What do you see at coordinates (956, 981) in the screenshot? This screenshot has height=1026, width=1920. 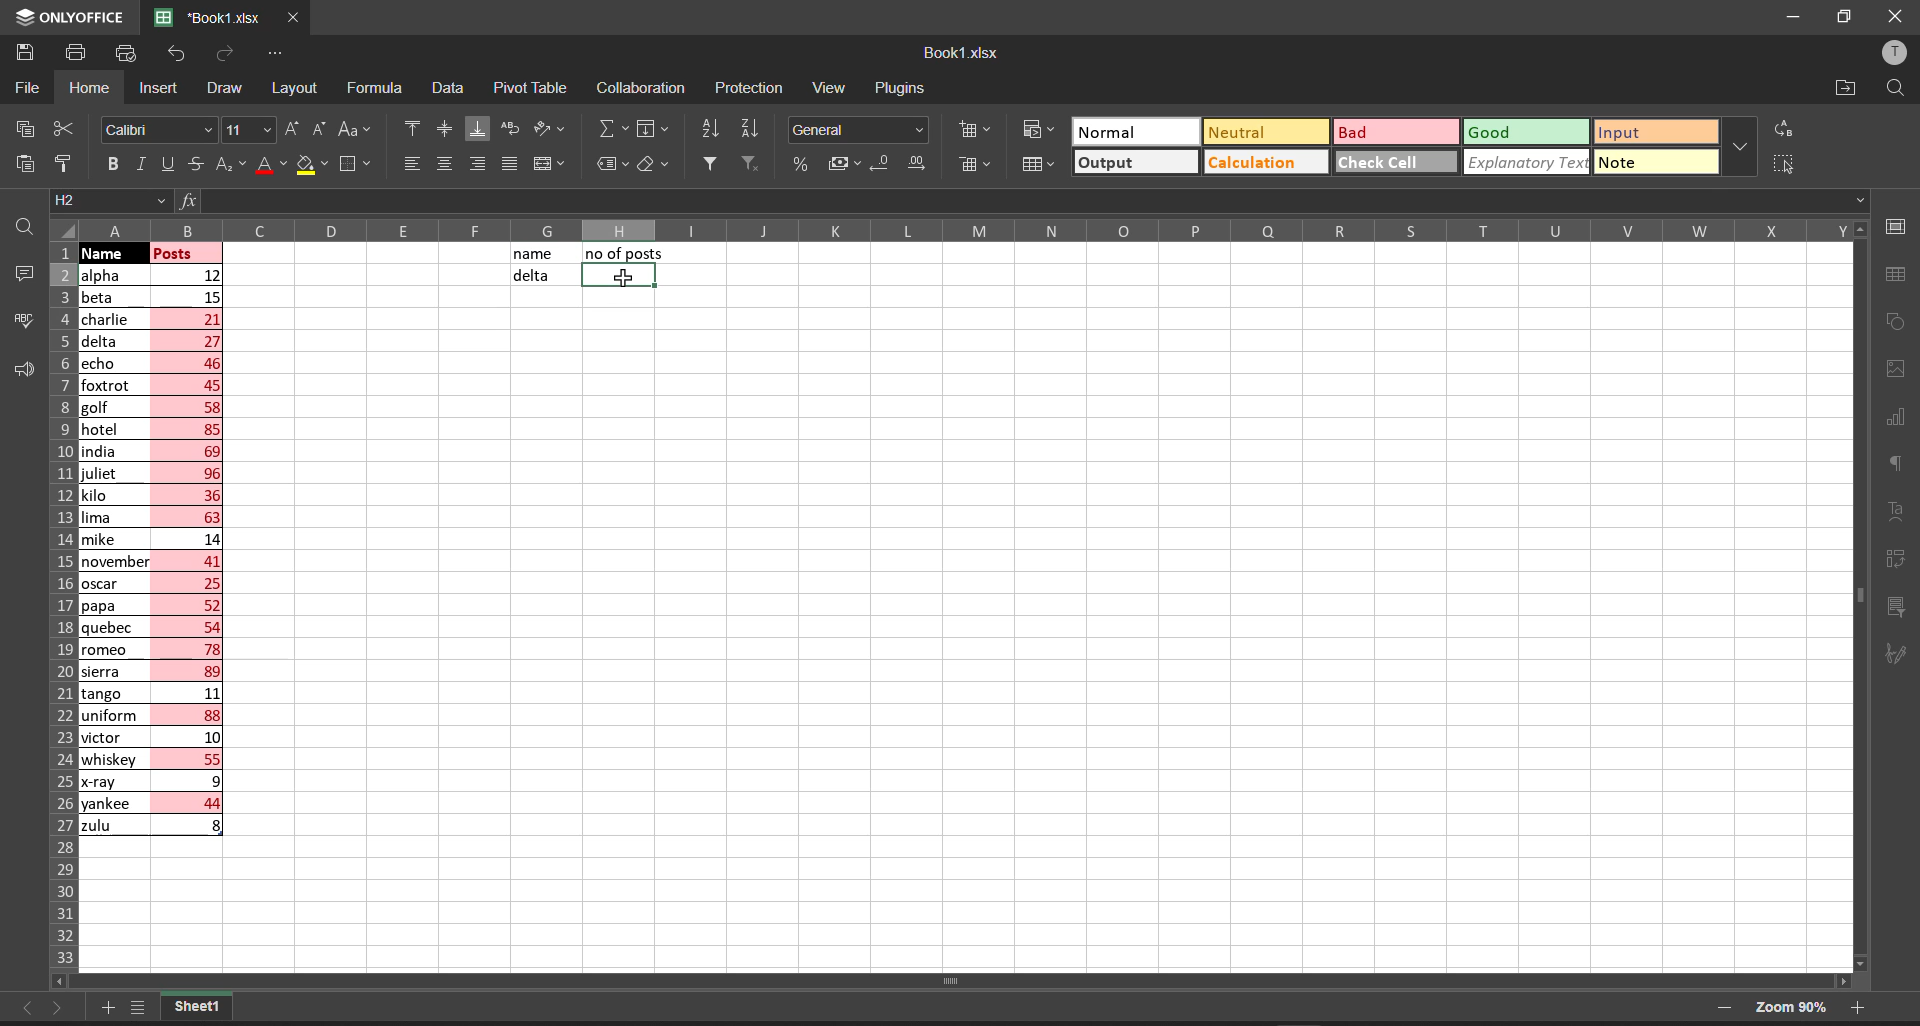 I see `horizontal scroll bar` at bounding box center [956, 981].